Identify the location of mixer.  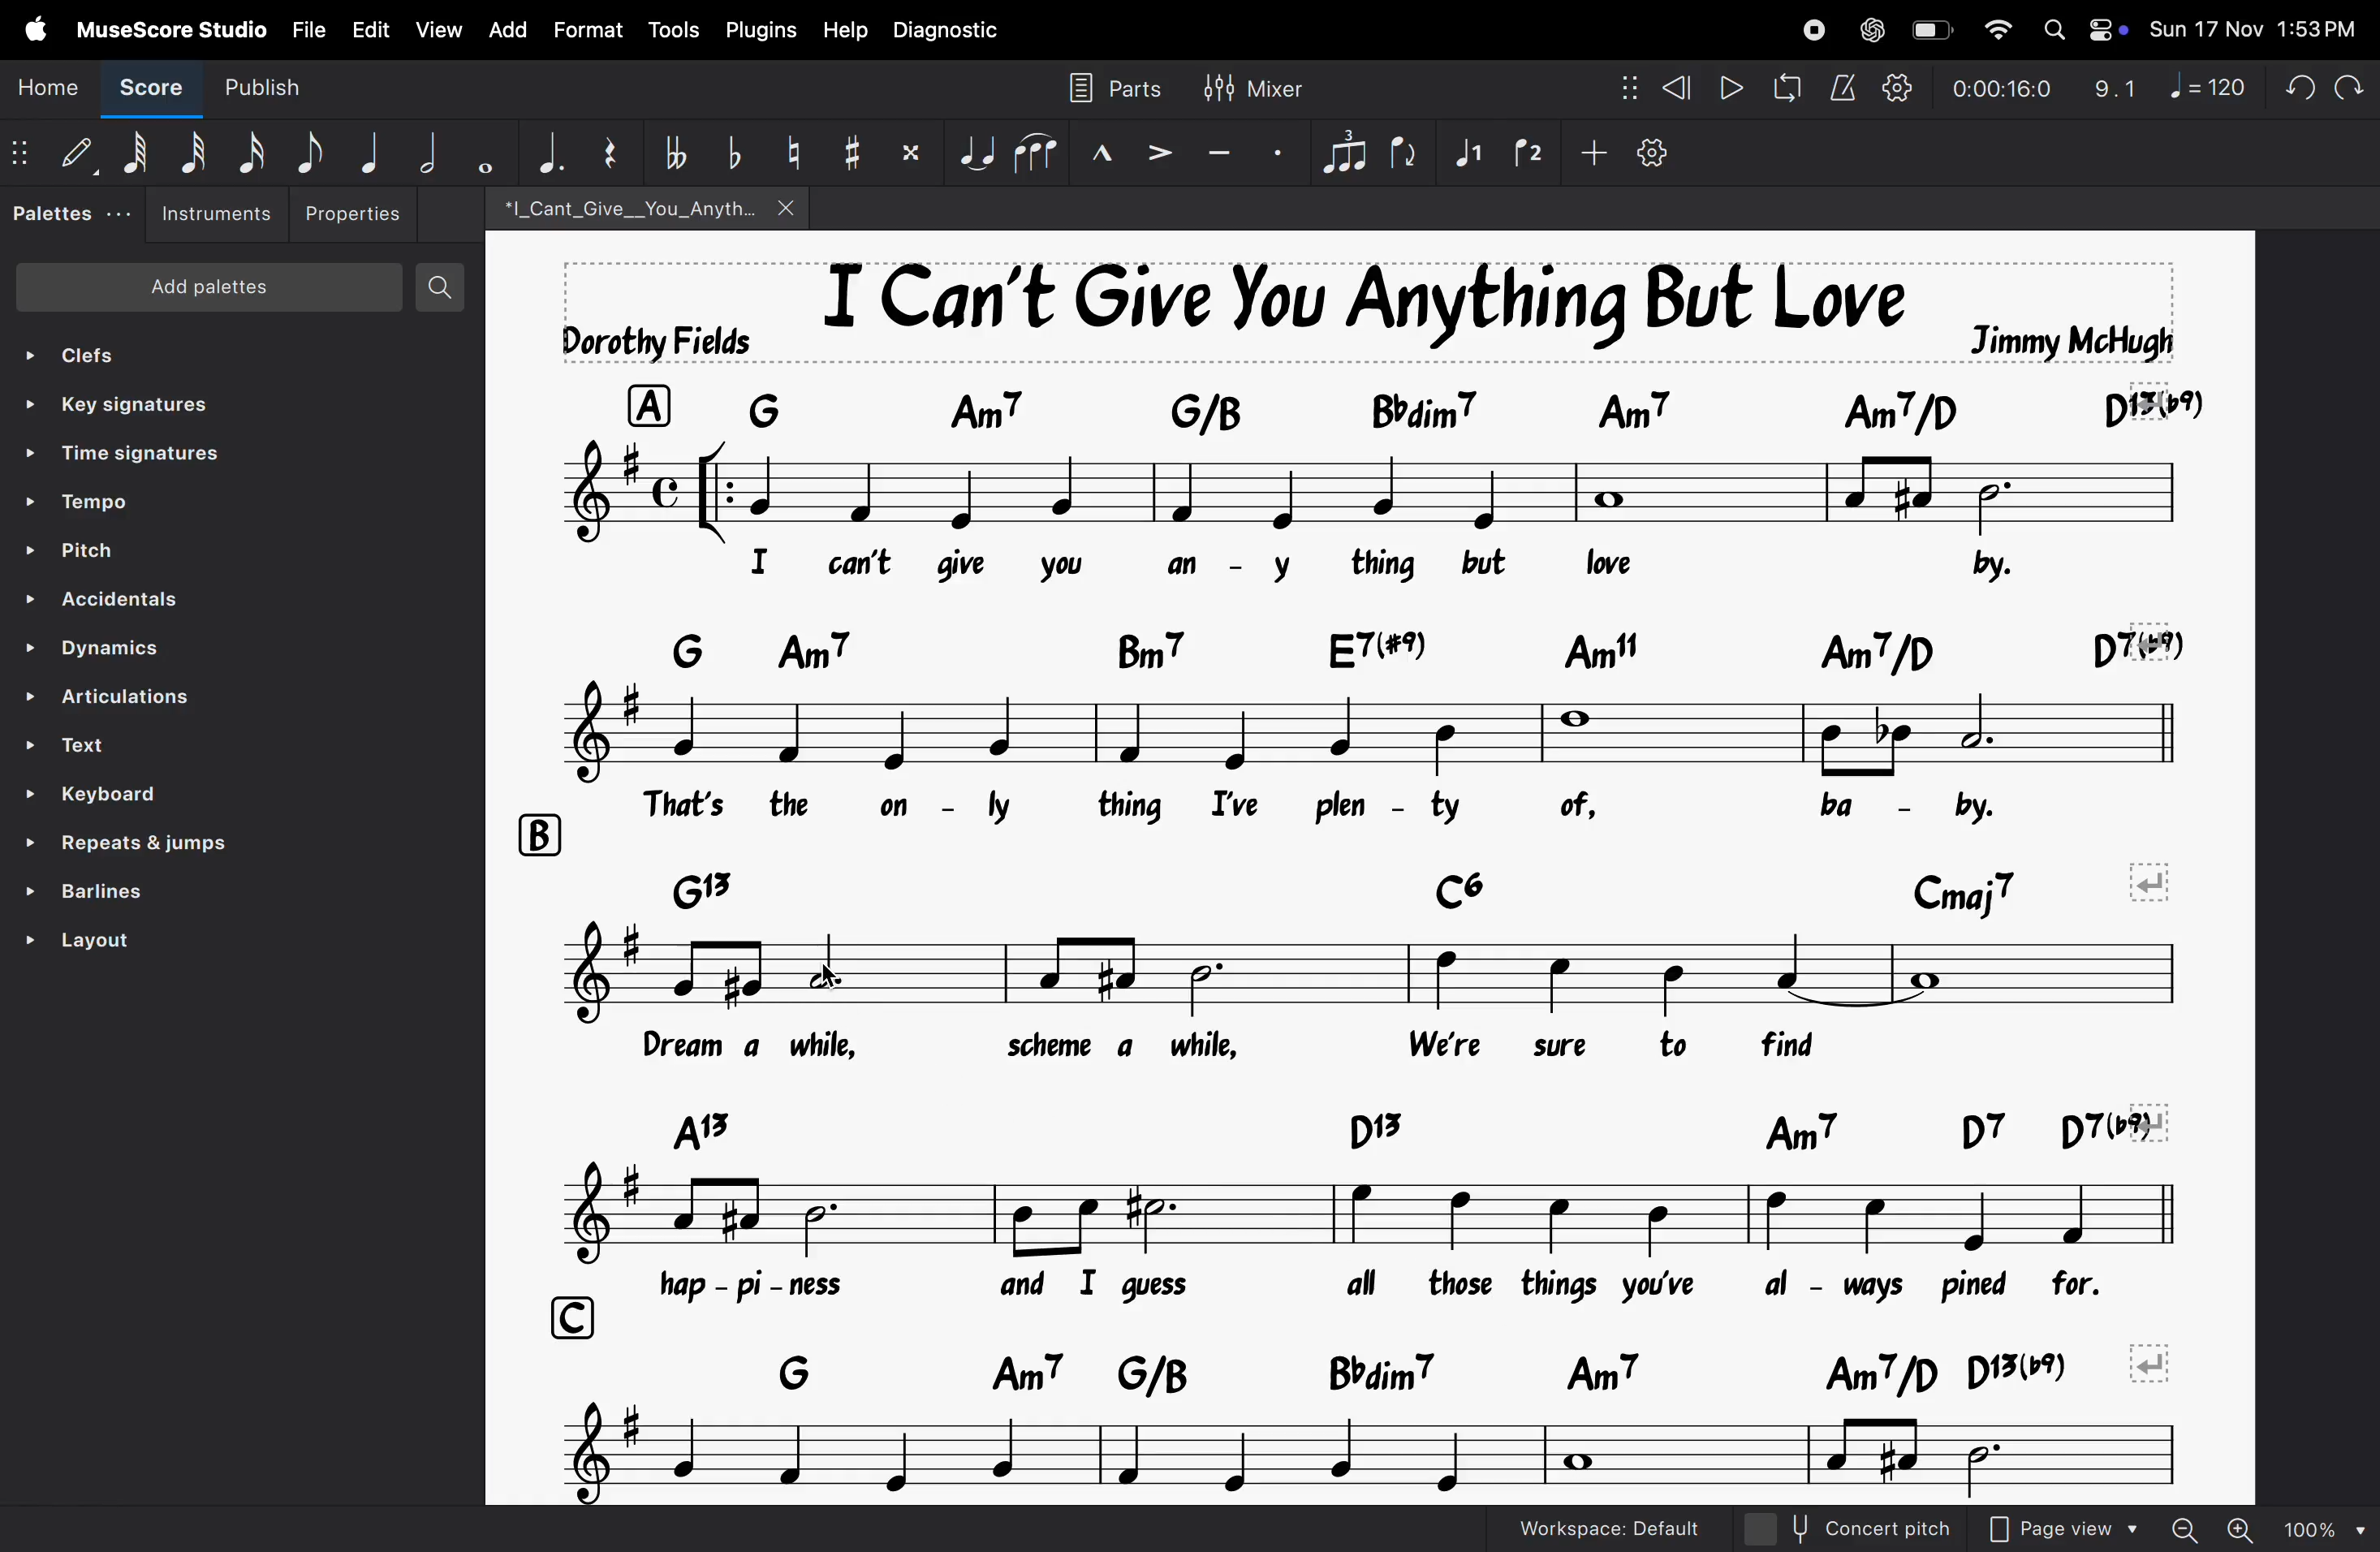
(1264, 87).